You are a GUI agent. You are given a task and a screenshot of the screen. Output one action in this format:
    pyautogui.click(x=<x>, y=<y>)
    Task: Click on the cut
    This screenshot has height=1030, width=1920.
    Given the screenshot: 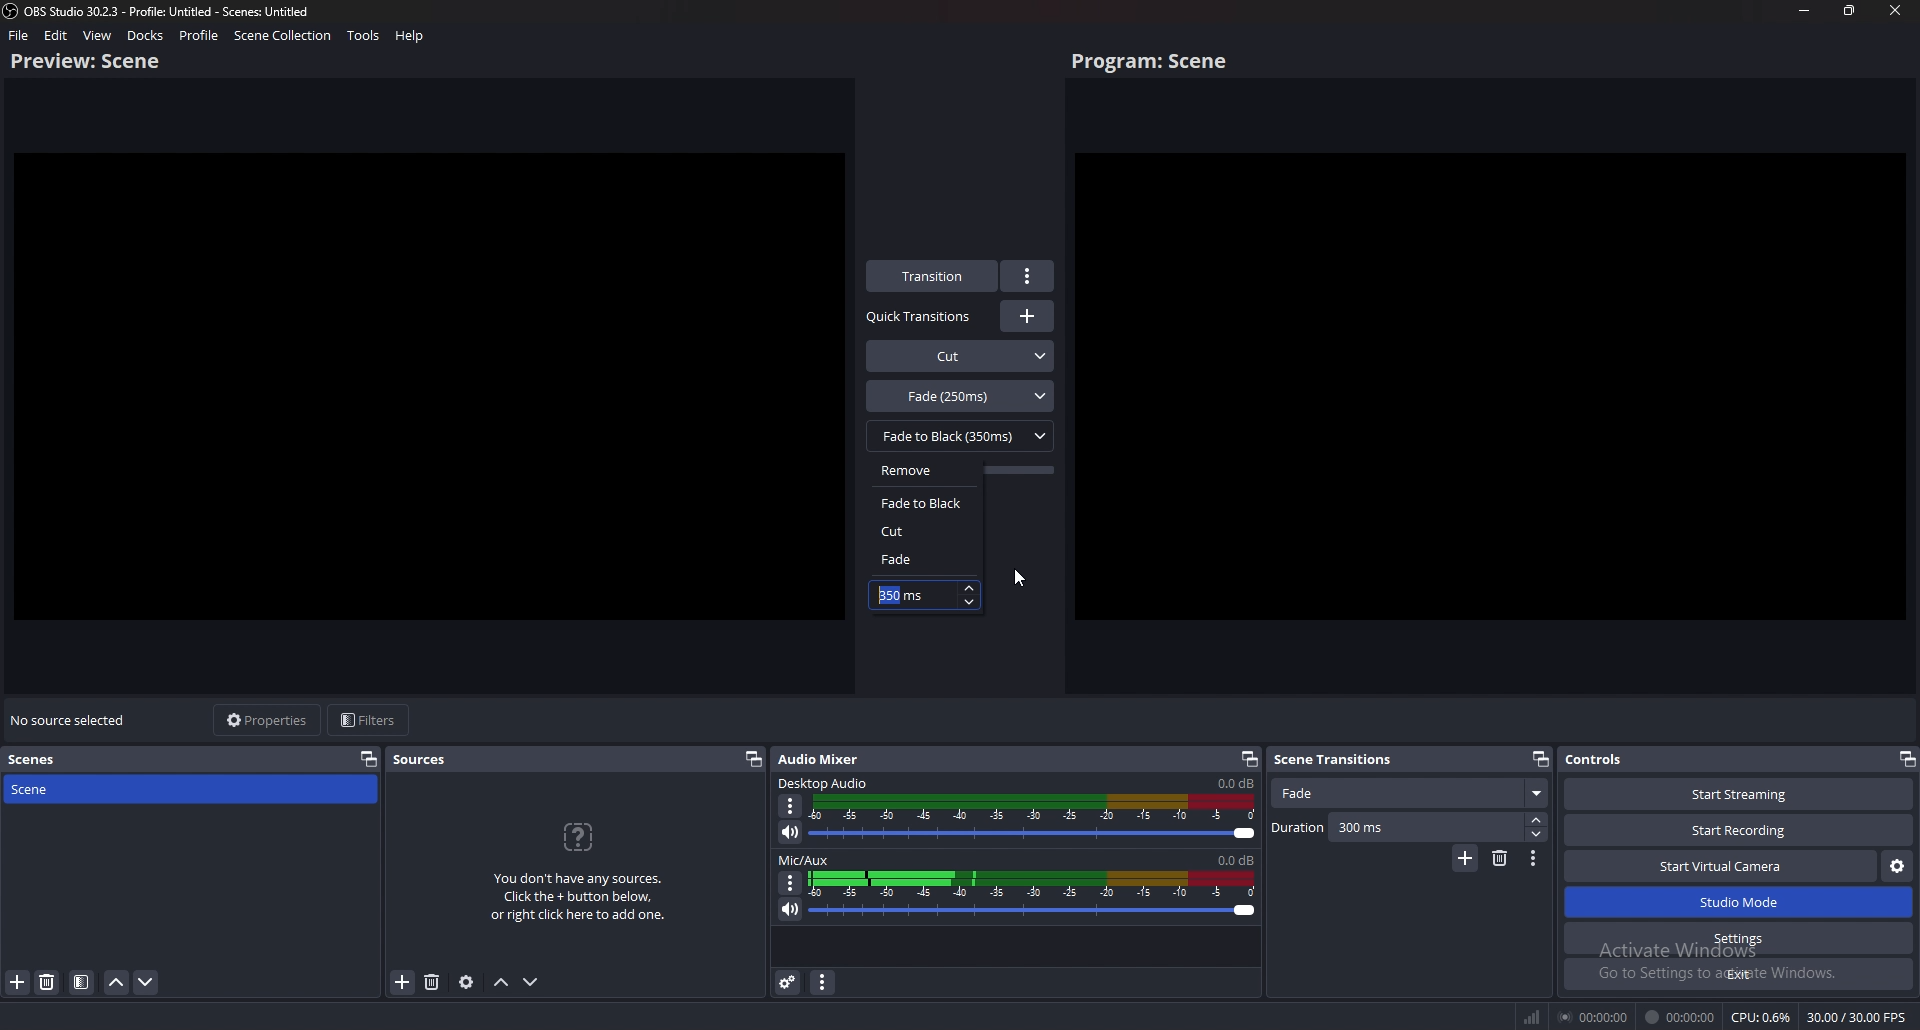 What is the action you would take?
    pyautogui.click(x=921, y=531)
    